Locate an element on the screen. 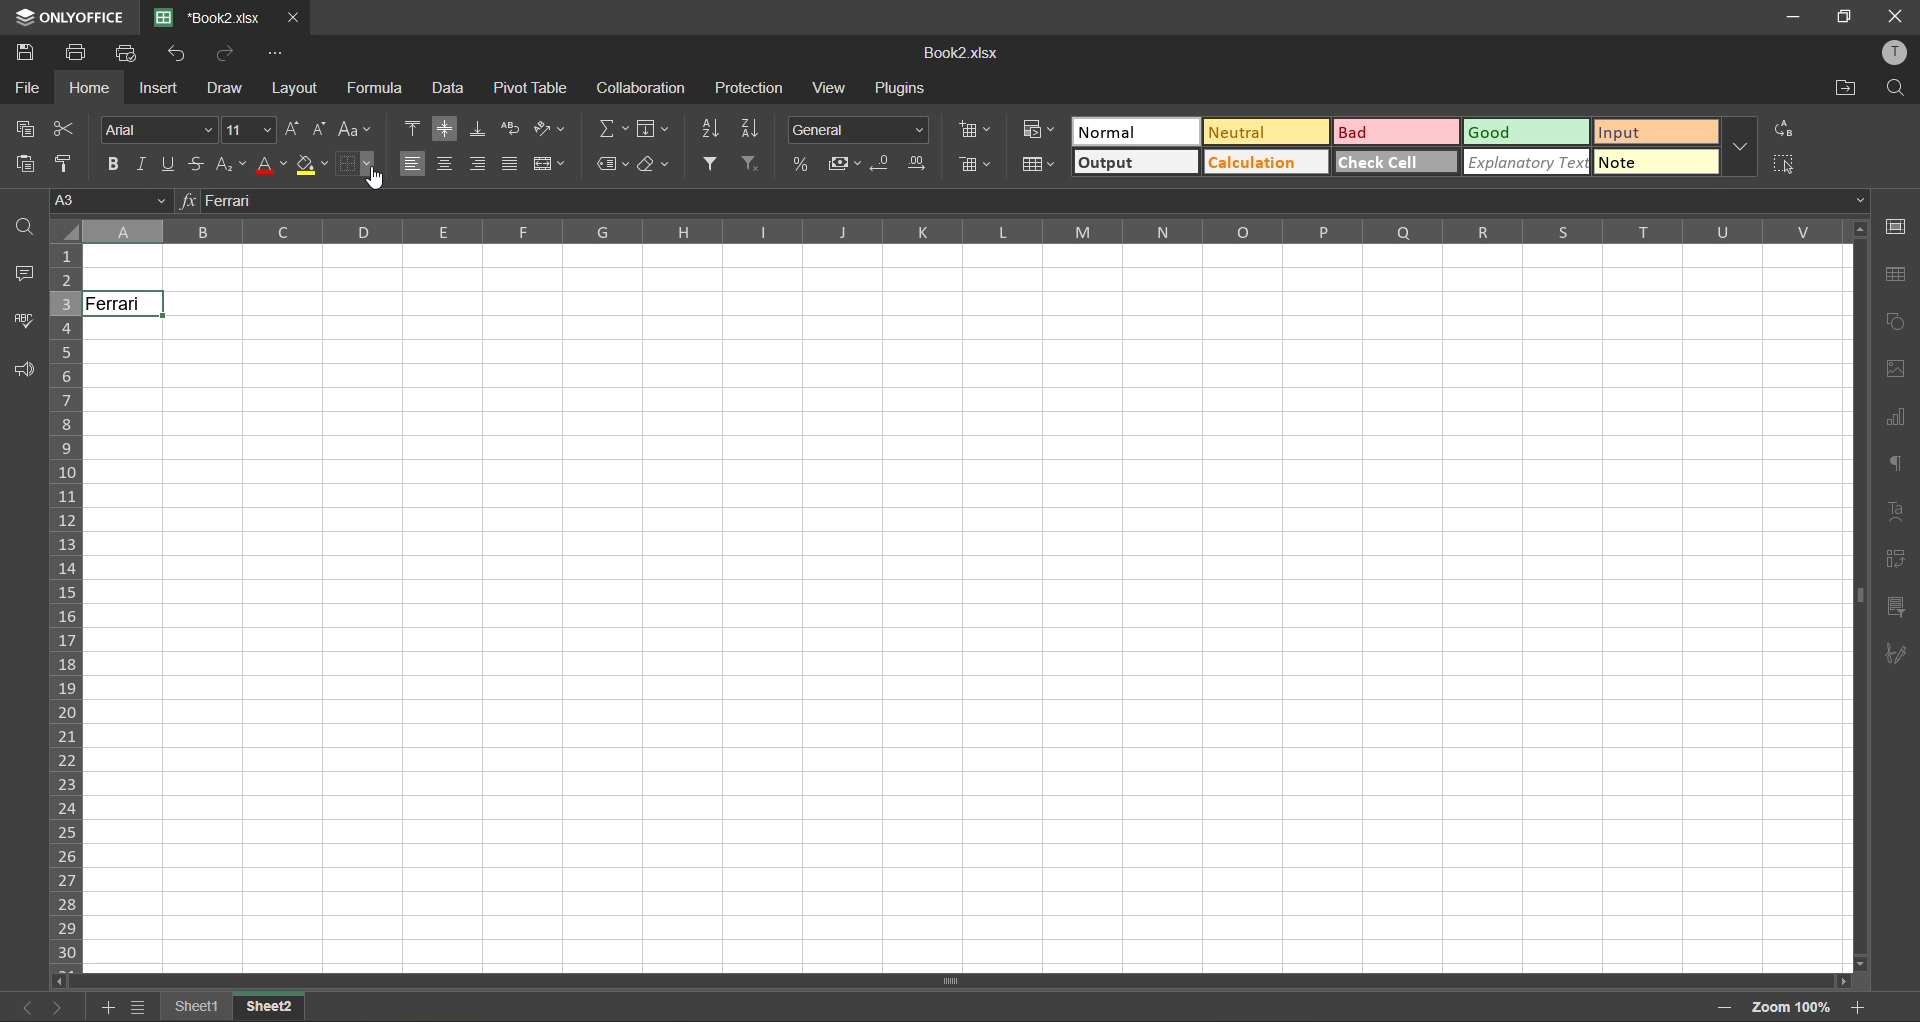 Image resolution: width=1920 pixels, height=1022 pixels. add sheet is located at coordinates (104, 1008).